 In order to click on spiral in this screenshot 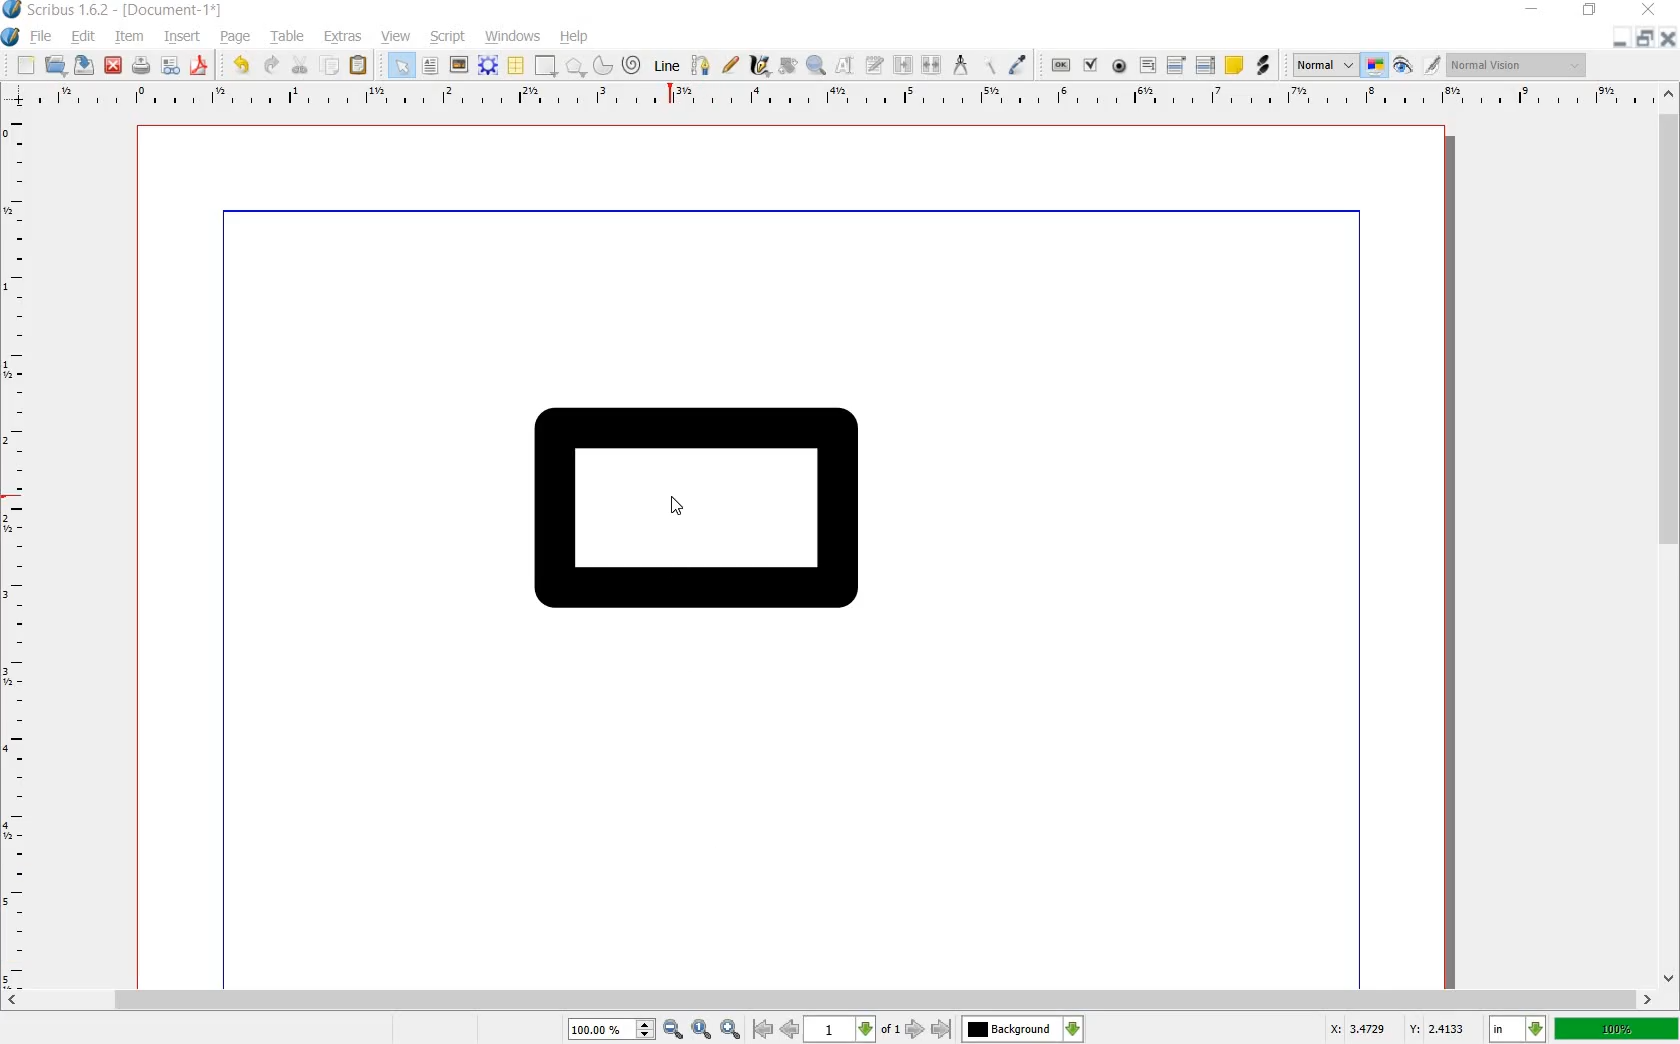, I will do `click(631, 64)`.